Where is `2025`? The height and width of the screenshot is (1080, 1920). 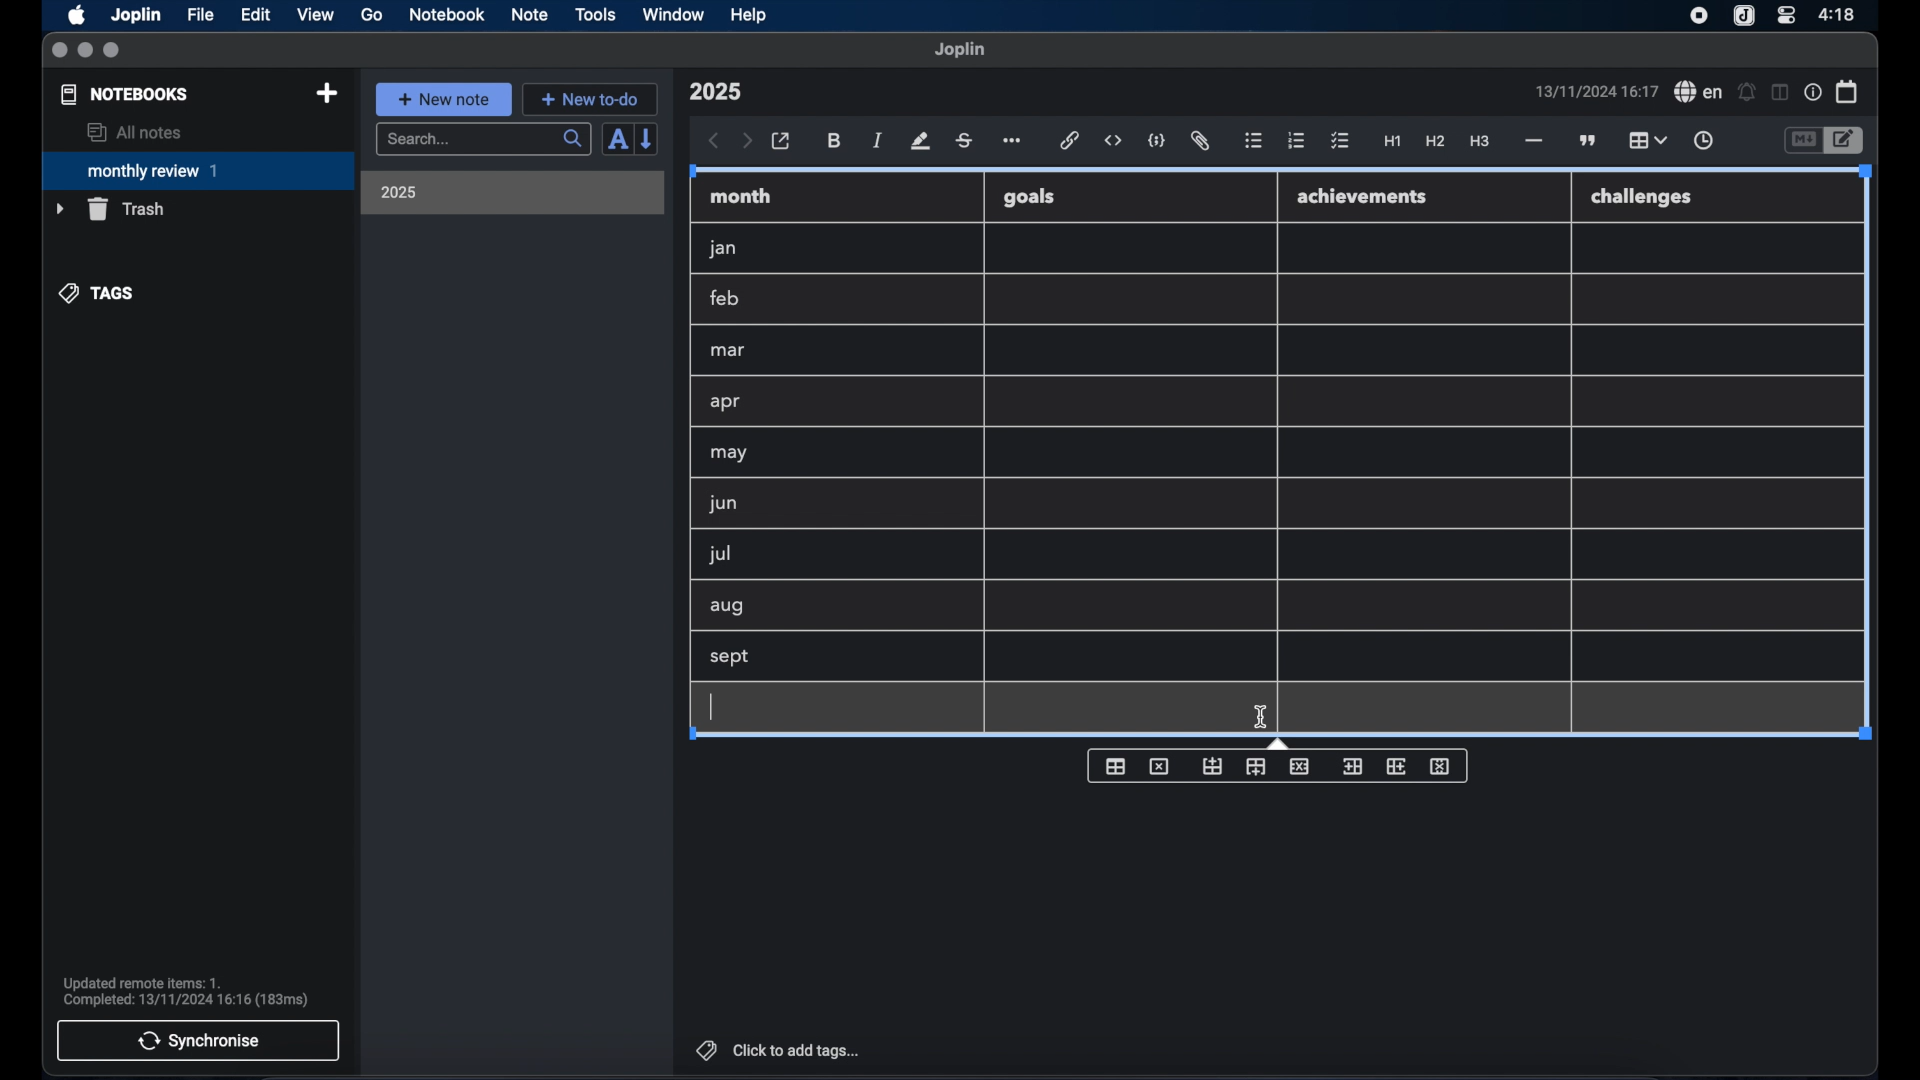
2025 is located at coordinates (399, 192).